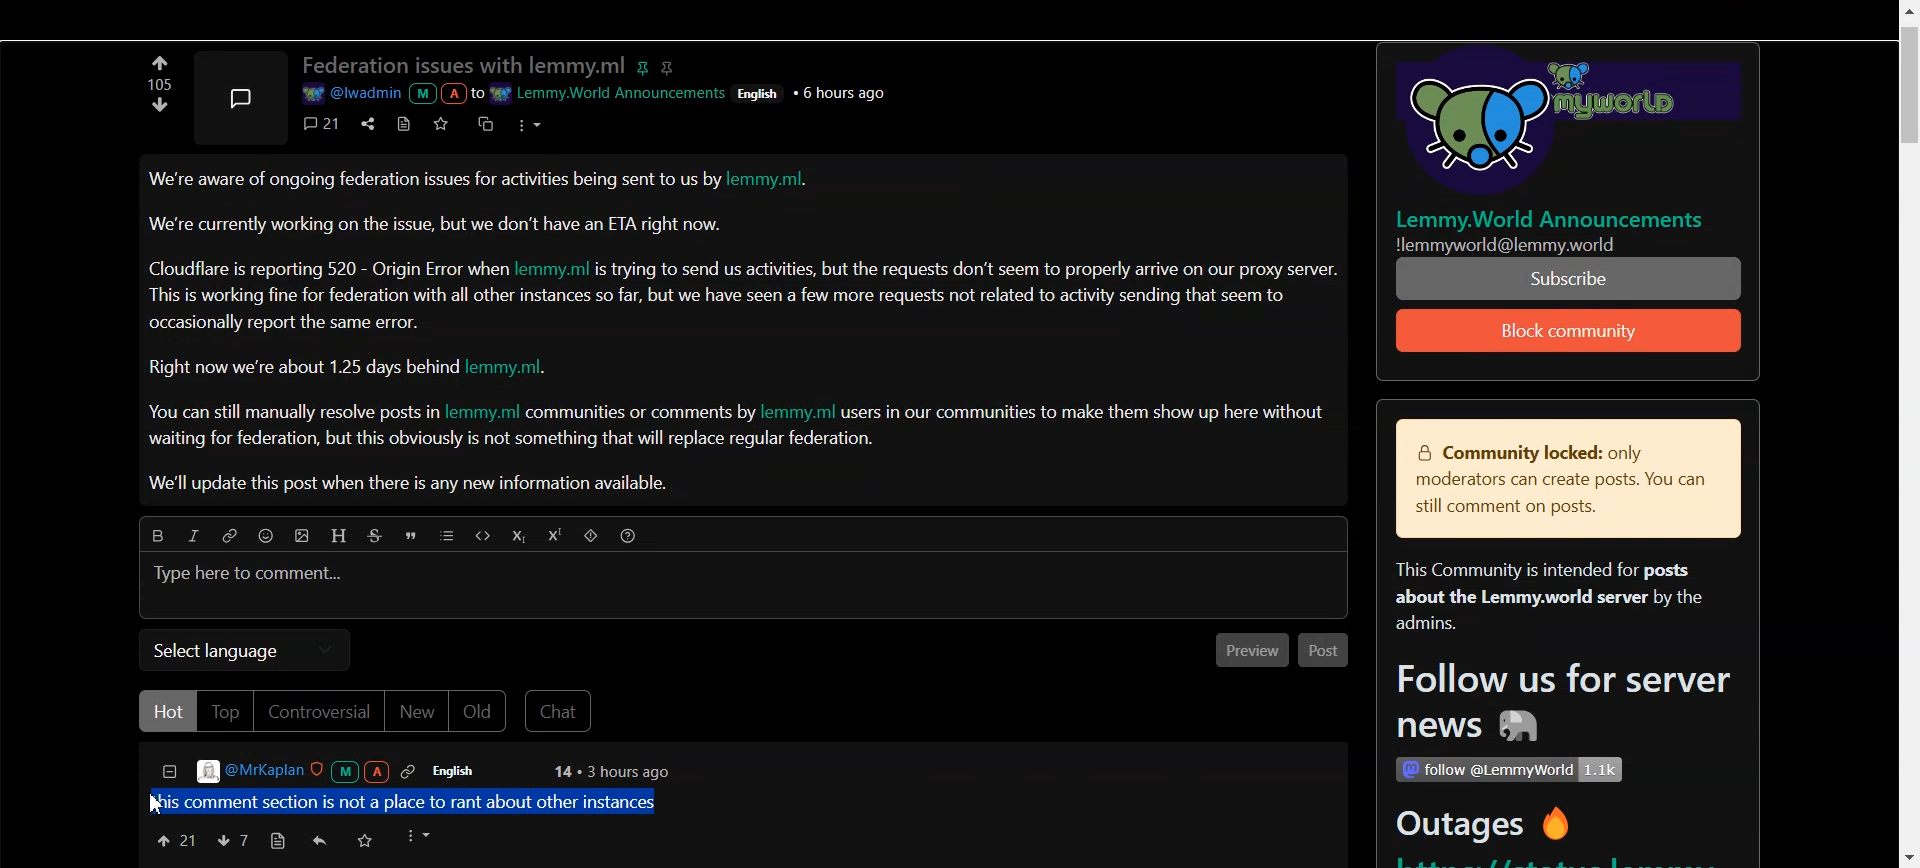  Describe the element at coordinates (1082, 412) in the screenshot. I see `| users in our communities to make them show up here withou` at that location.